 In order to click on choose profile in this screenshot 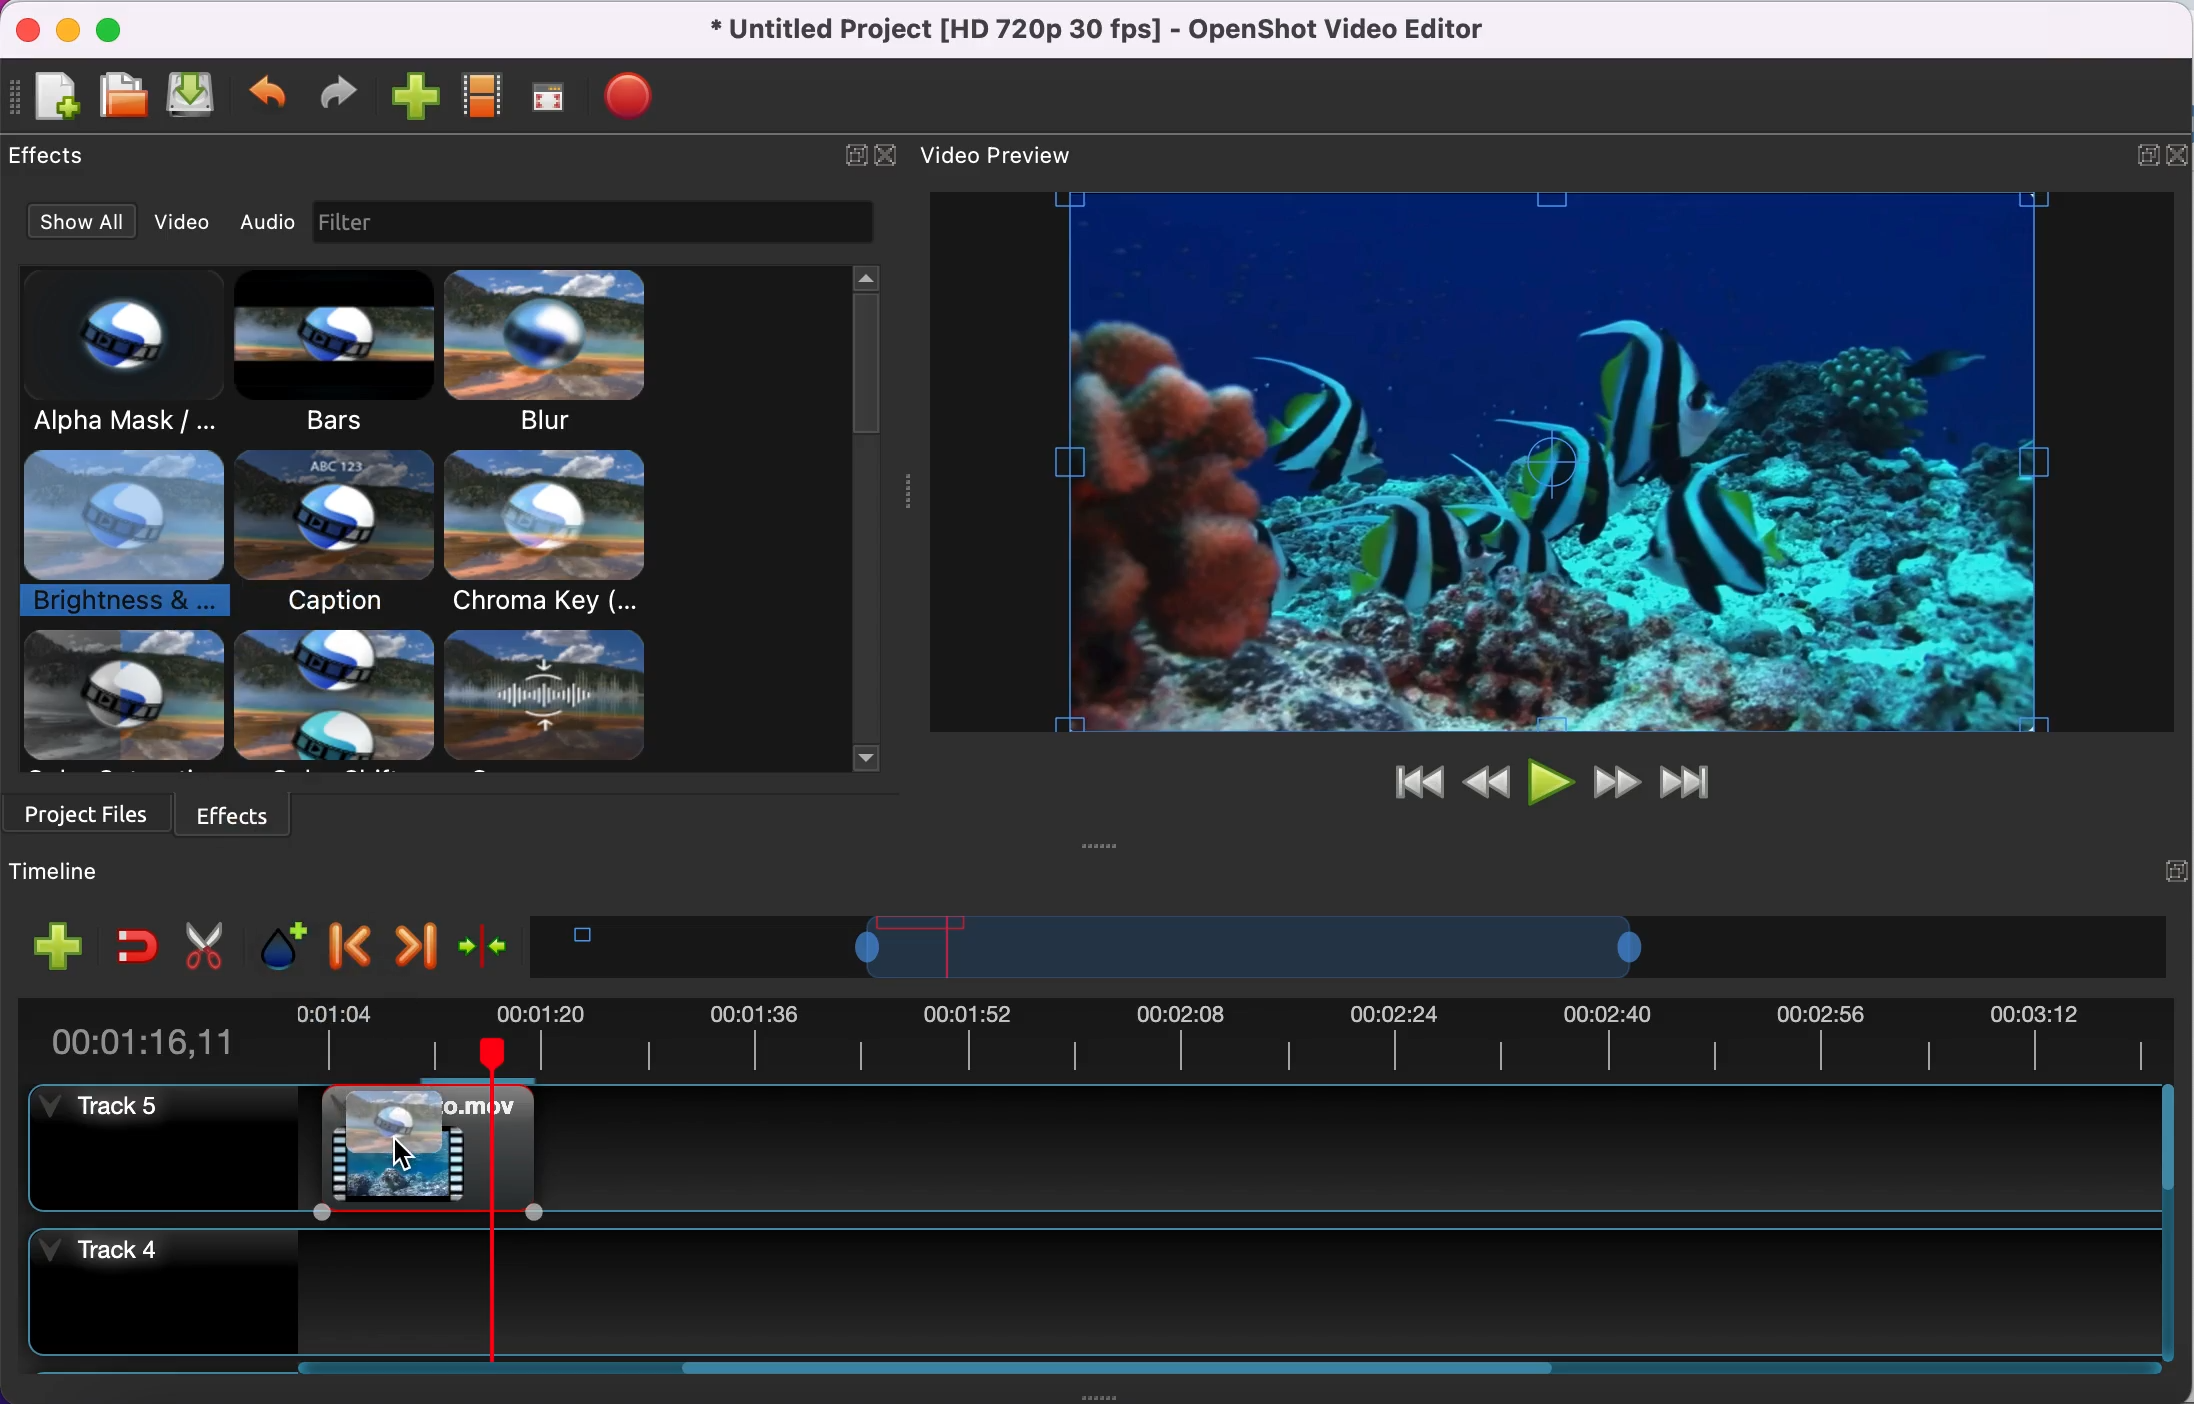, I will do `click(481, 97)`.